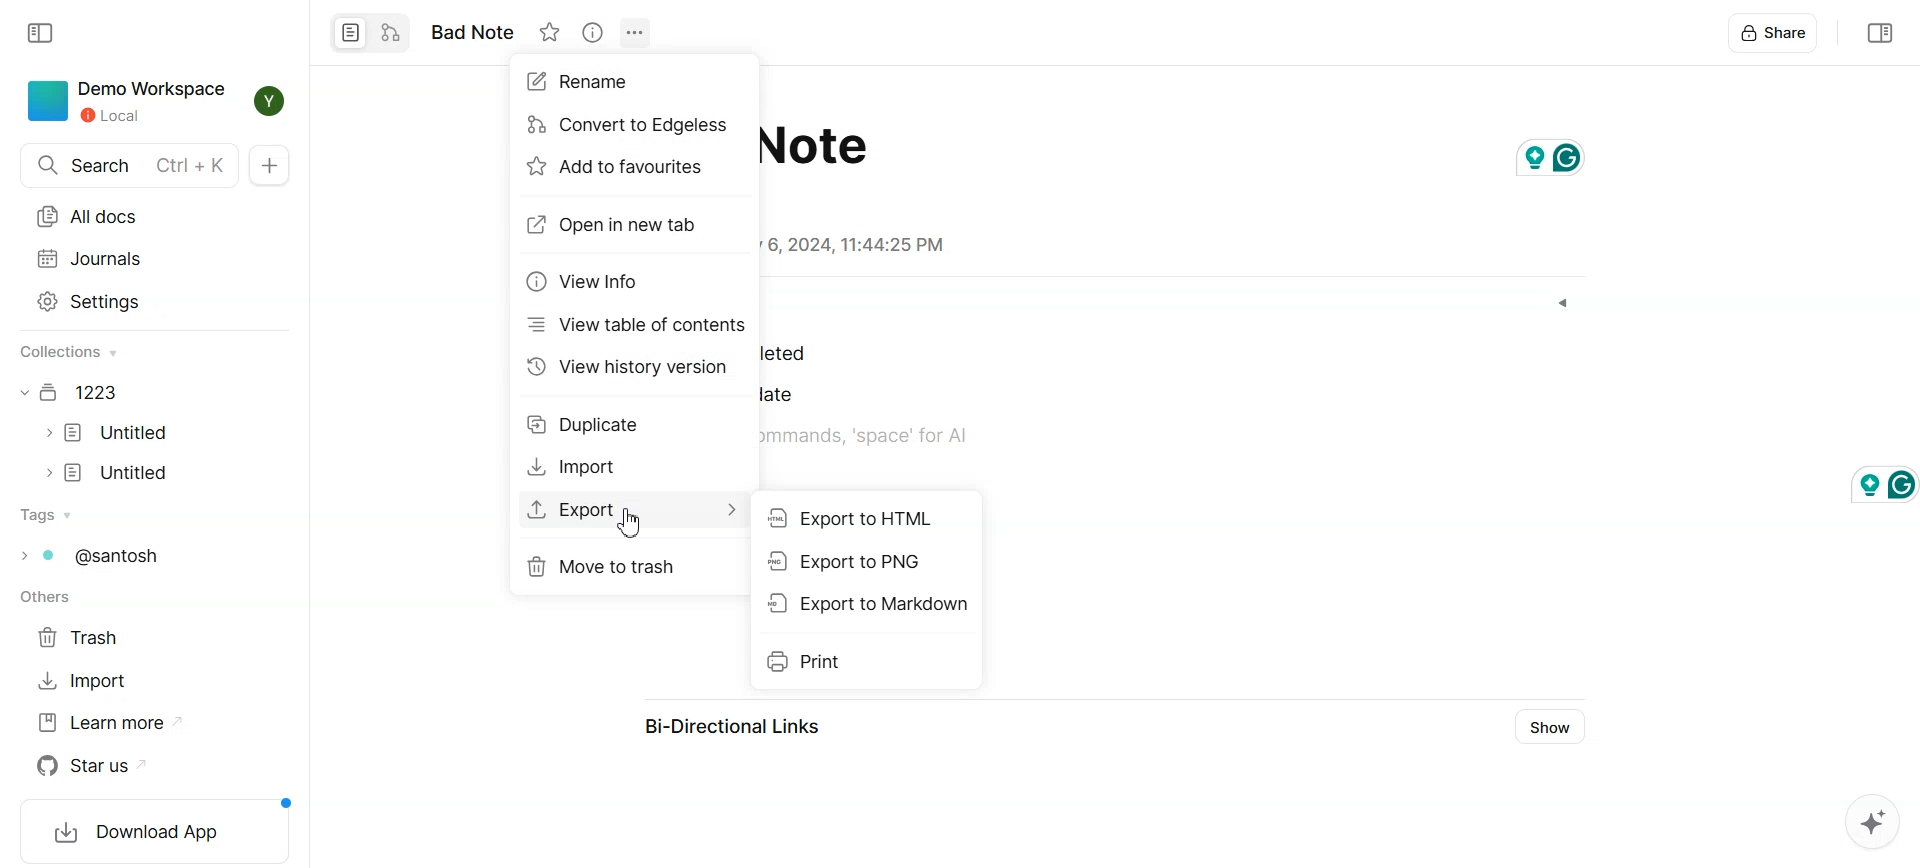 This screenshot has height=868, width=1920. What do you see at coordinates (347, 32) in the screenshot?
I see `Convert to Page` at bounding box center [347, 32].